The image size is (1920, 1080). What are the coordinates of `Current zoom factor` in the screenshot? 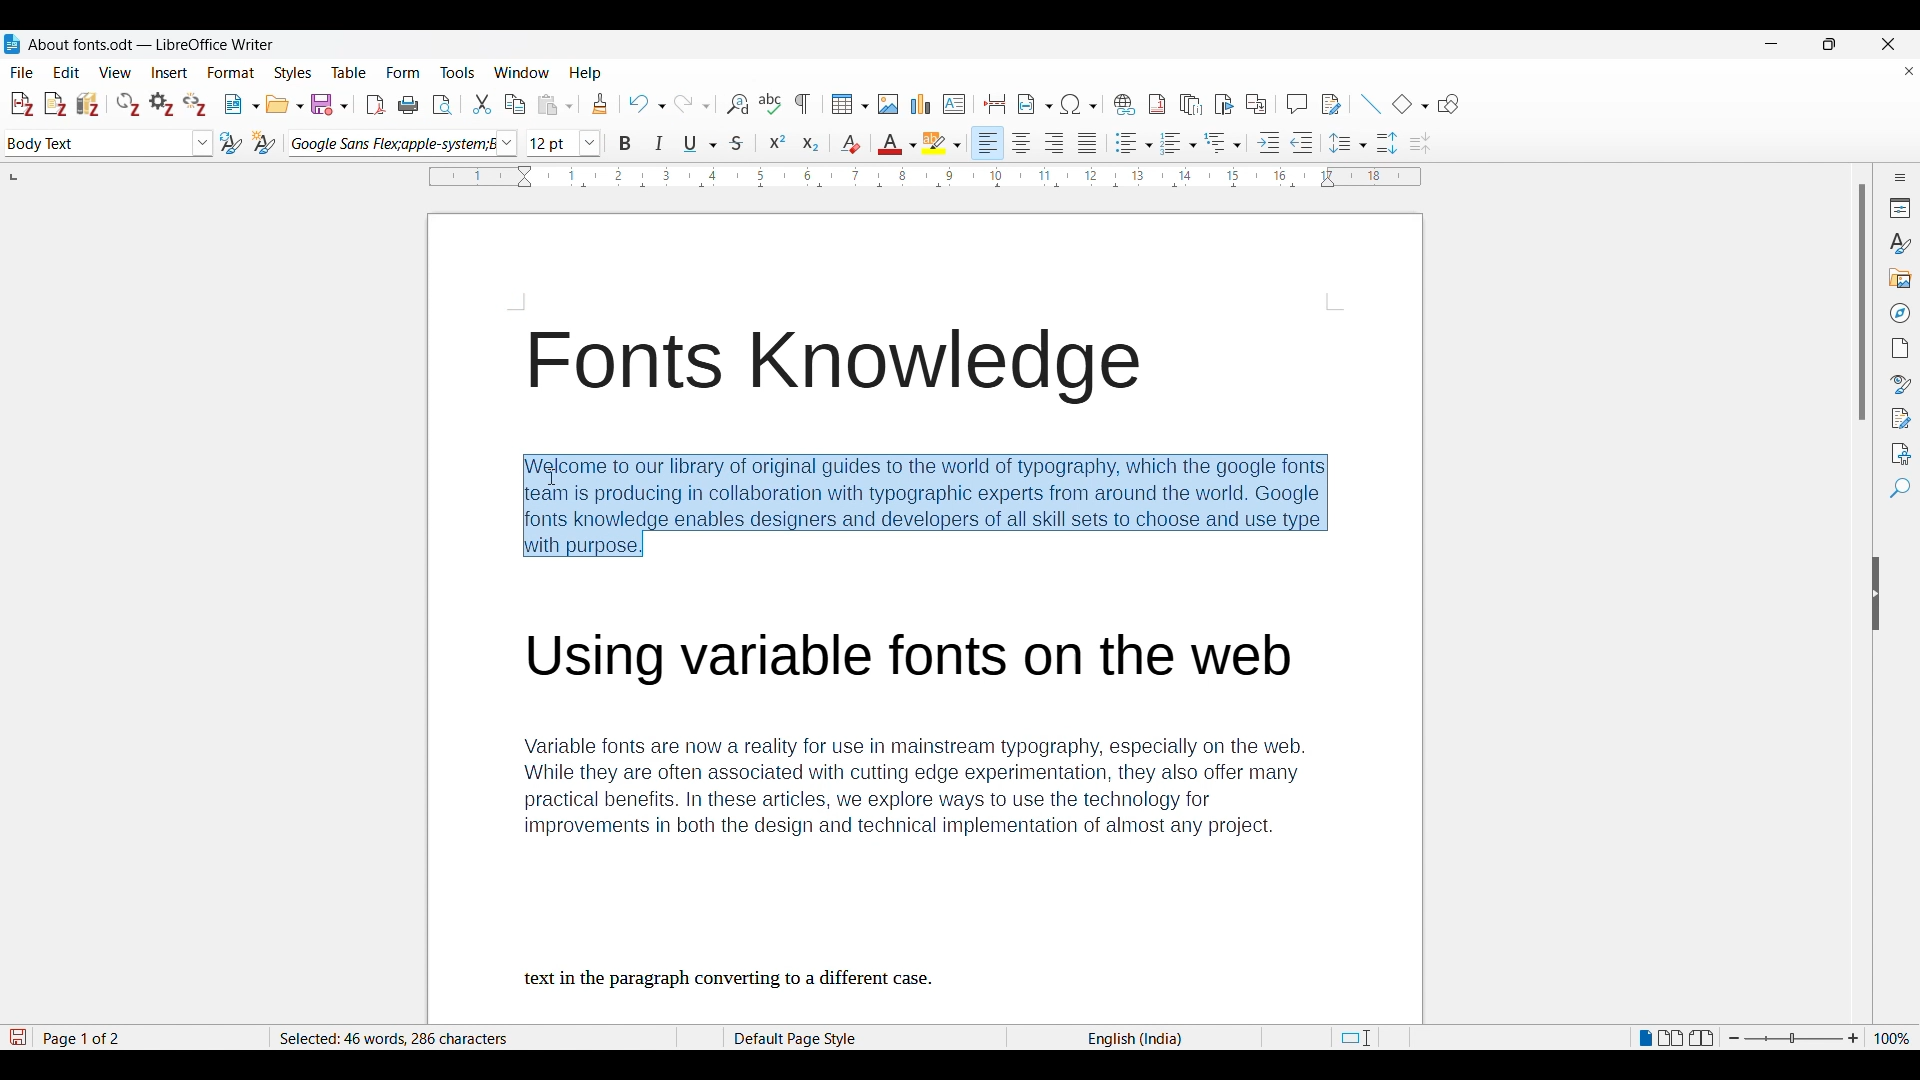 It's located at (1892, 1038).